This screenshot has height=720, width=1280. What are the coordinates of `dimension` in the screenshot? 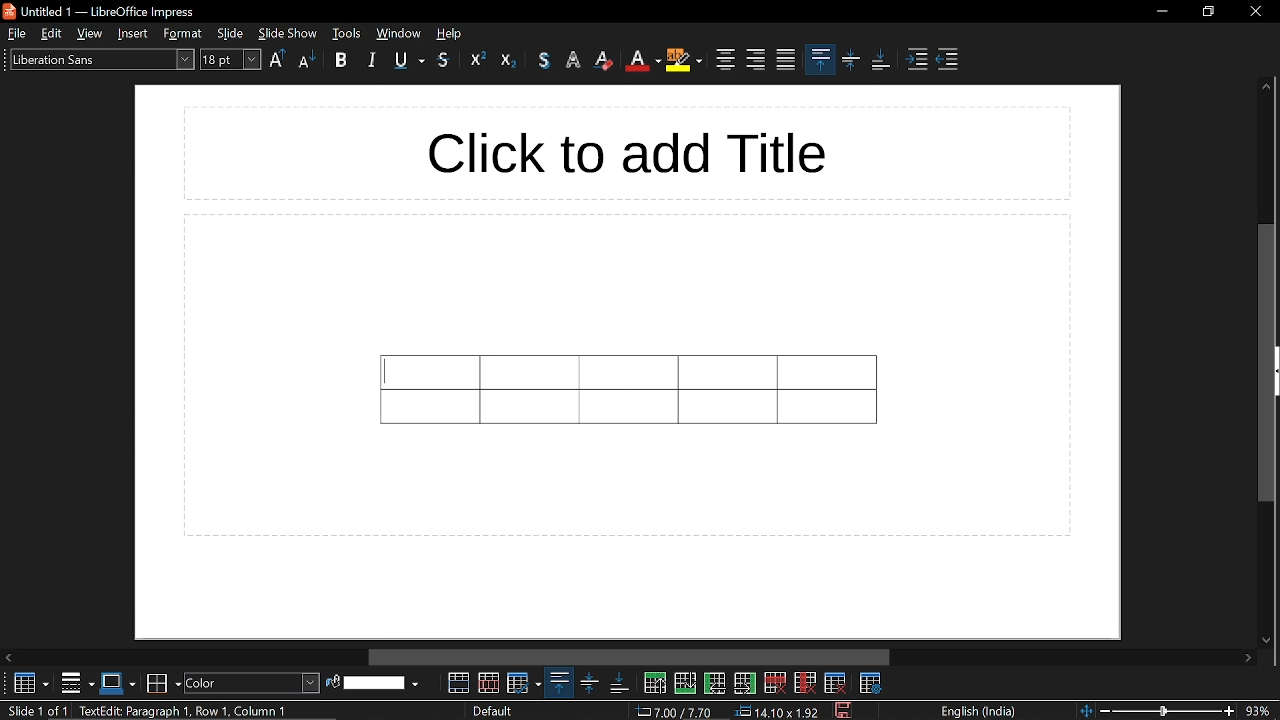 It's located at (777, 712).